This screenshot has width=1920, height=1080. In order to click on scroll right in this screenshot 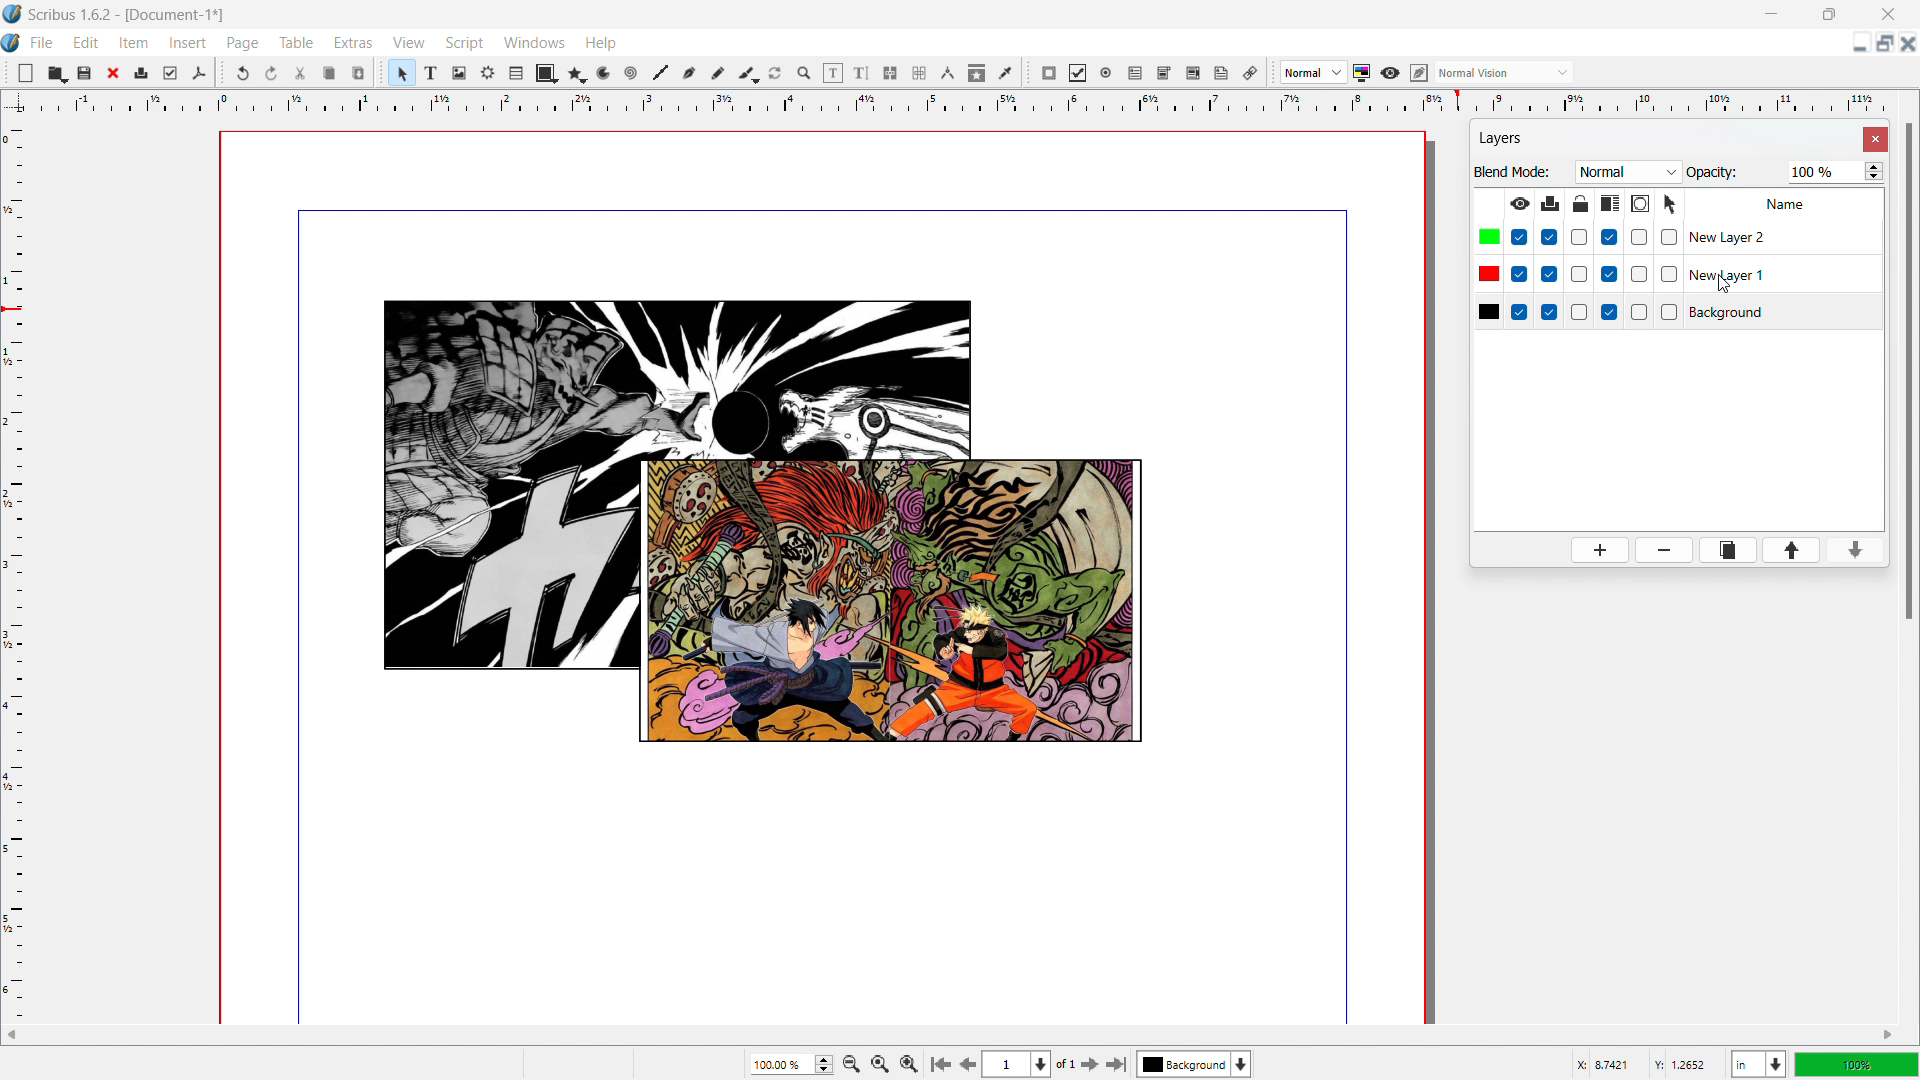, I will do `click(1886, 1036)`.